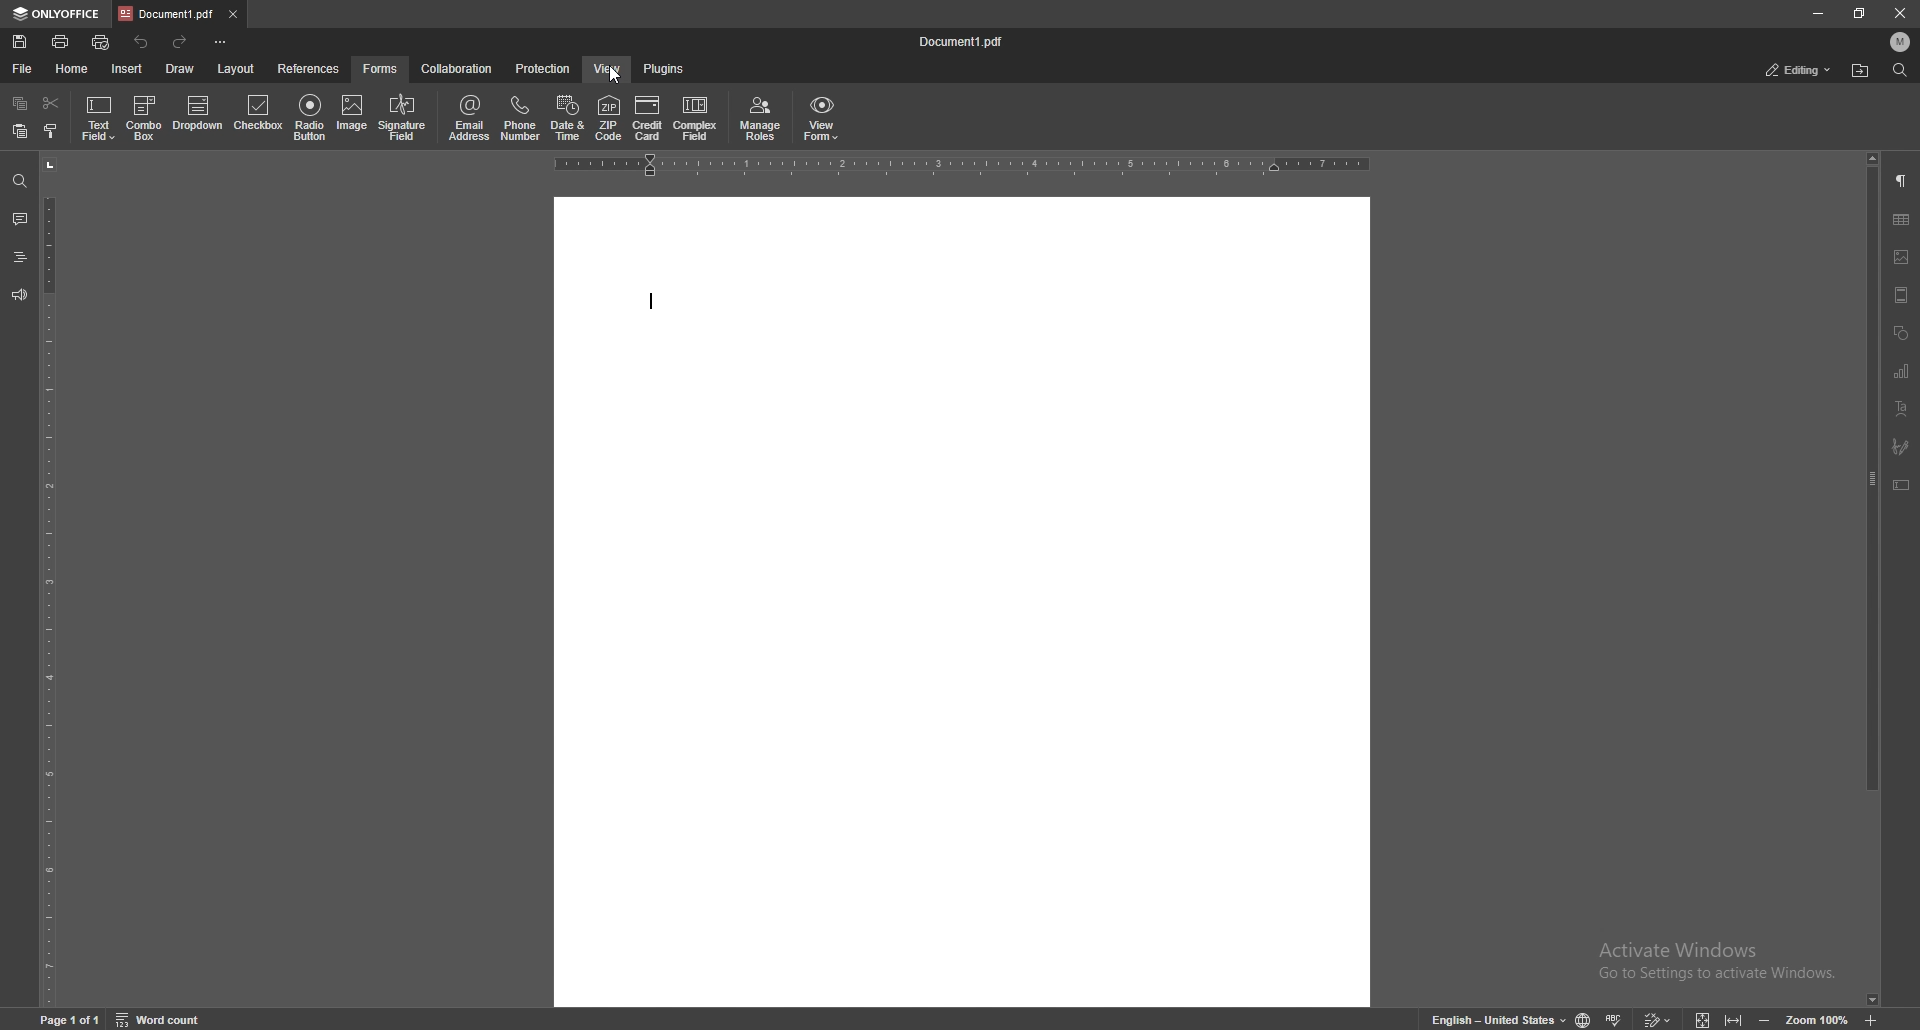  I want to click on fit to screen, so click(1707, 1020).